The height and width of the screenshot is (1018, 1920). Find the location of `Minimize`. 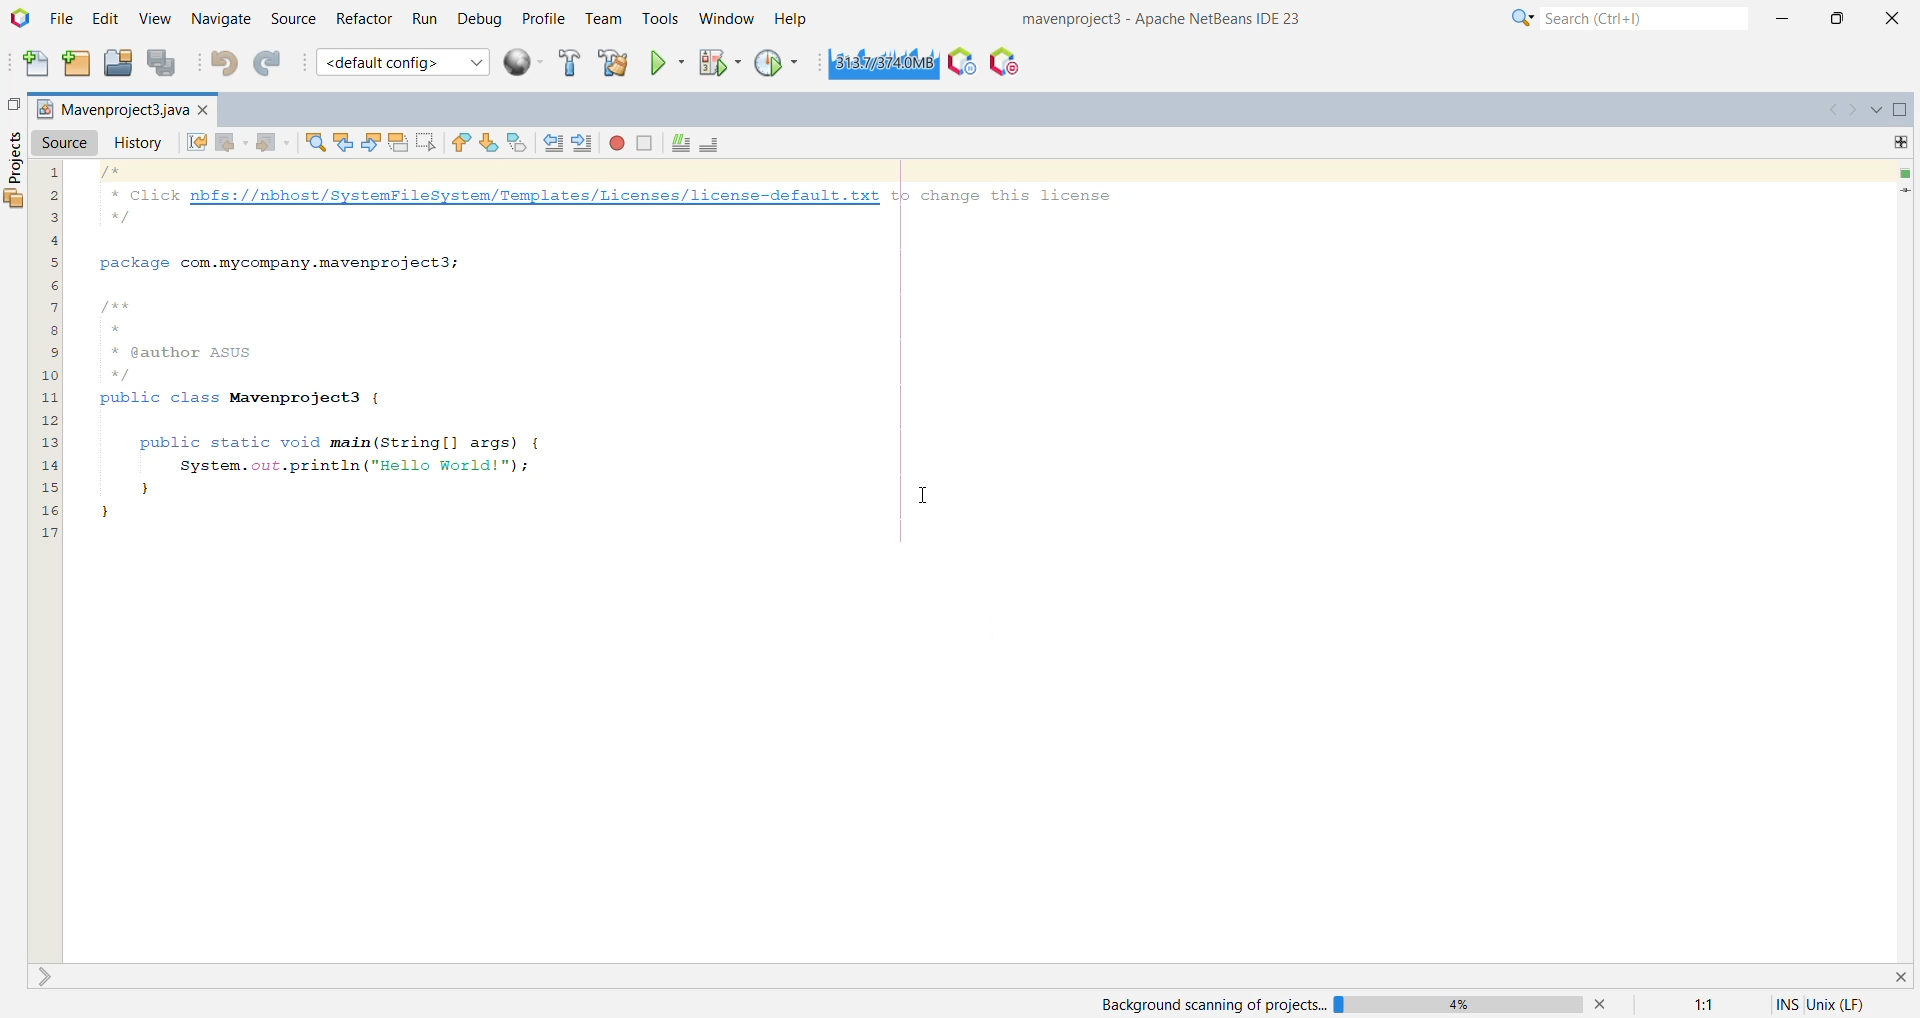

Minimize is located at coordinates (1783, 20).